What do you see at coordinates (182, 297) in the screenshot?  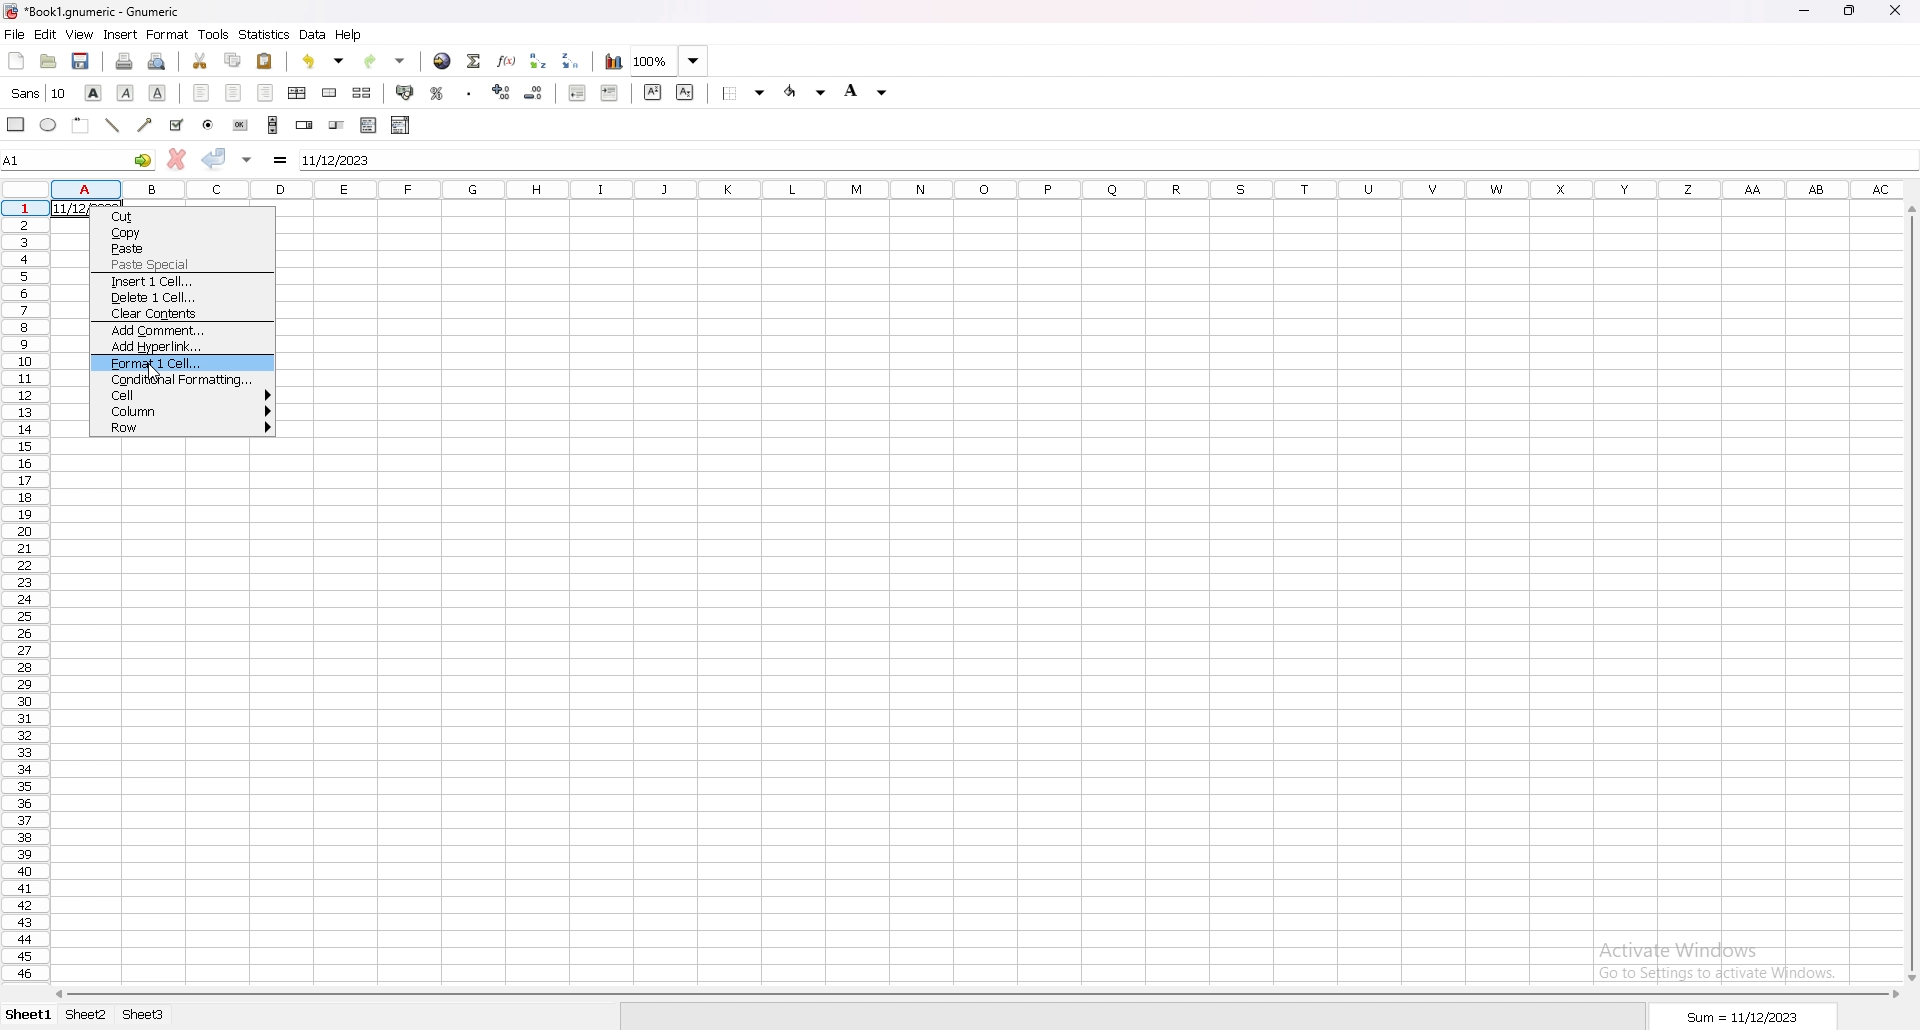 I see `delete 1 cell` at bounding box center [182, 297].